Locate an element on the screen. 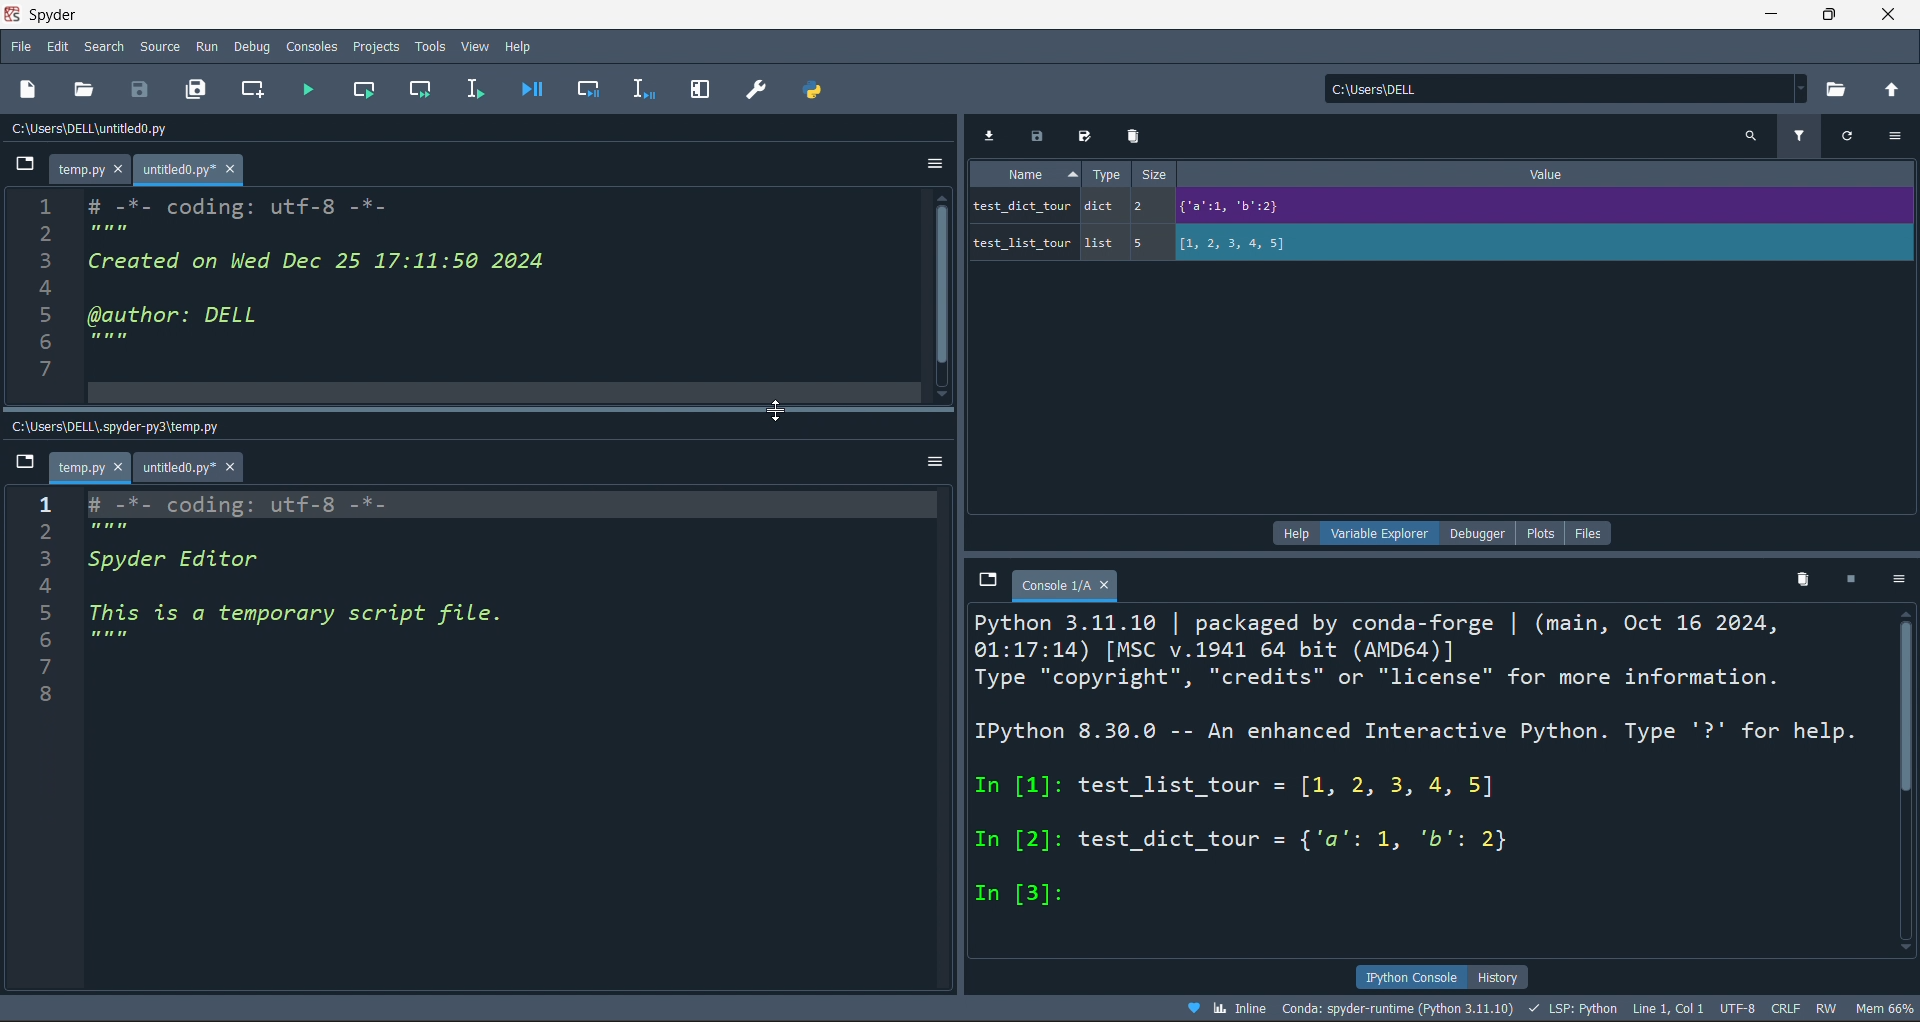  Python 5.11.10 | packaged by conda-torge | (main, Oct lb 2024,
01:17:14) [MSC v.1941 64 bit (AMD64)]

Type "copyright", "credits" or "license" for more information.
IPython 8.30.0 -- An enhanced Interactive Python. Type '?' for help.
In [1]: test_list_tour = [1, 2, 3, 4, 5]

In [2]: test_dict_tour = {‘a': 1, 'b': 2}

In [3]: is located at coordinates (1418, 762).